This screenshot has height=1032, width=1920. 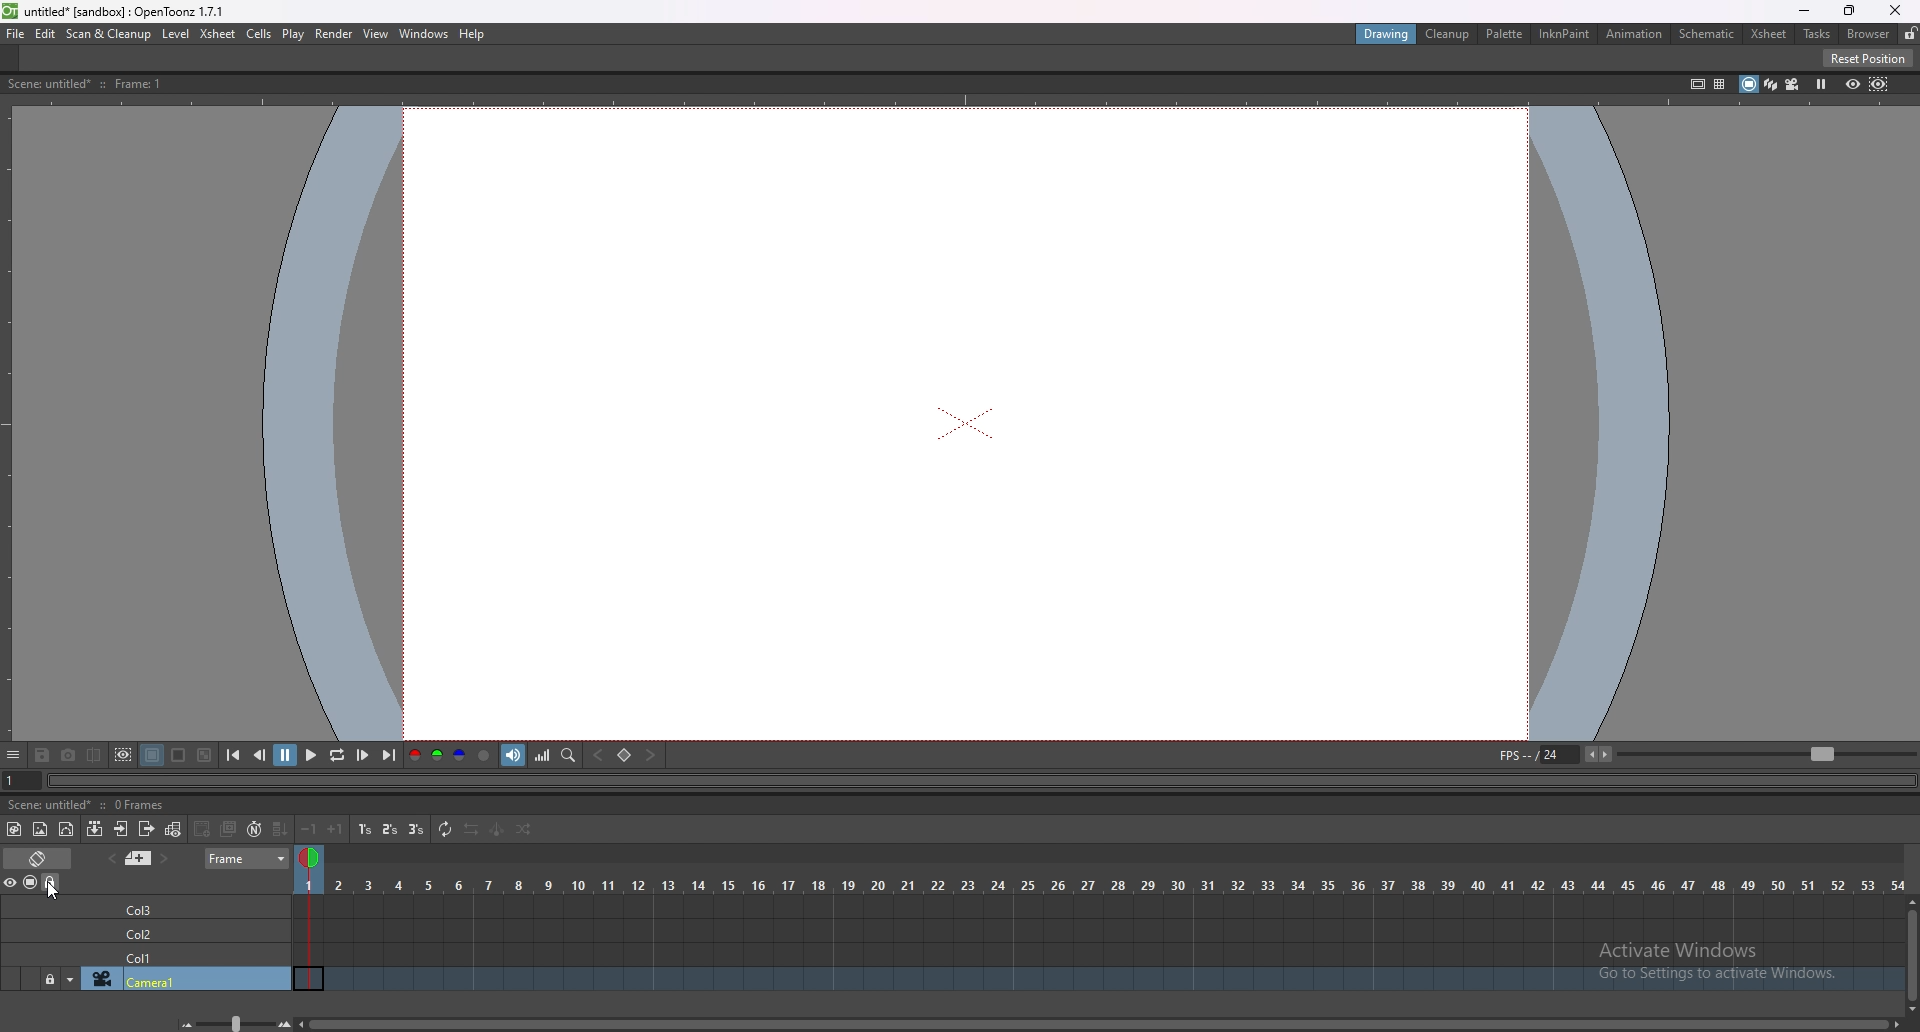 What do you see at coordinates (112, 858) in the screenshot?
I see `previous memo` at bounding box center [112, 858].